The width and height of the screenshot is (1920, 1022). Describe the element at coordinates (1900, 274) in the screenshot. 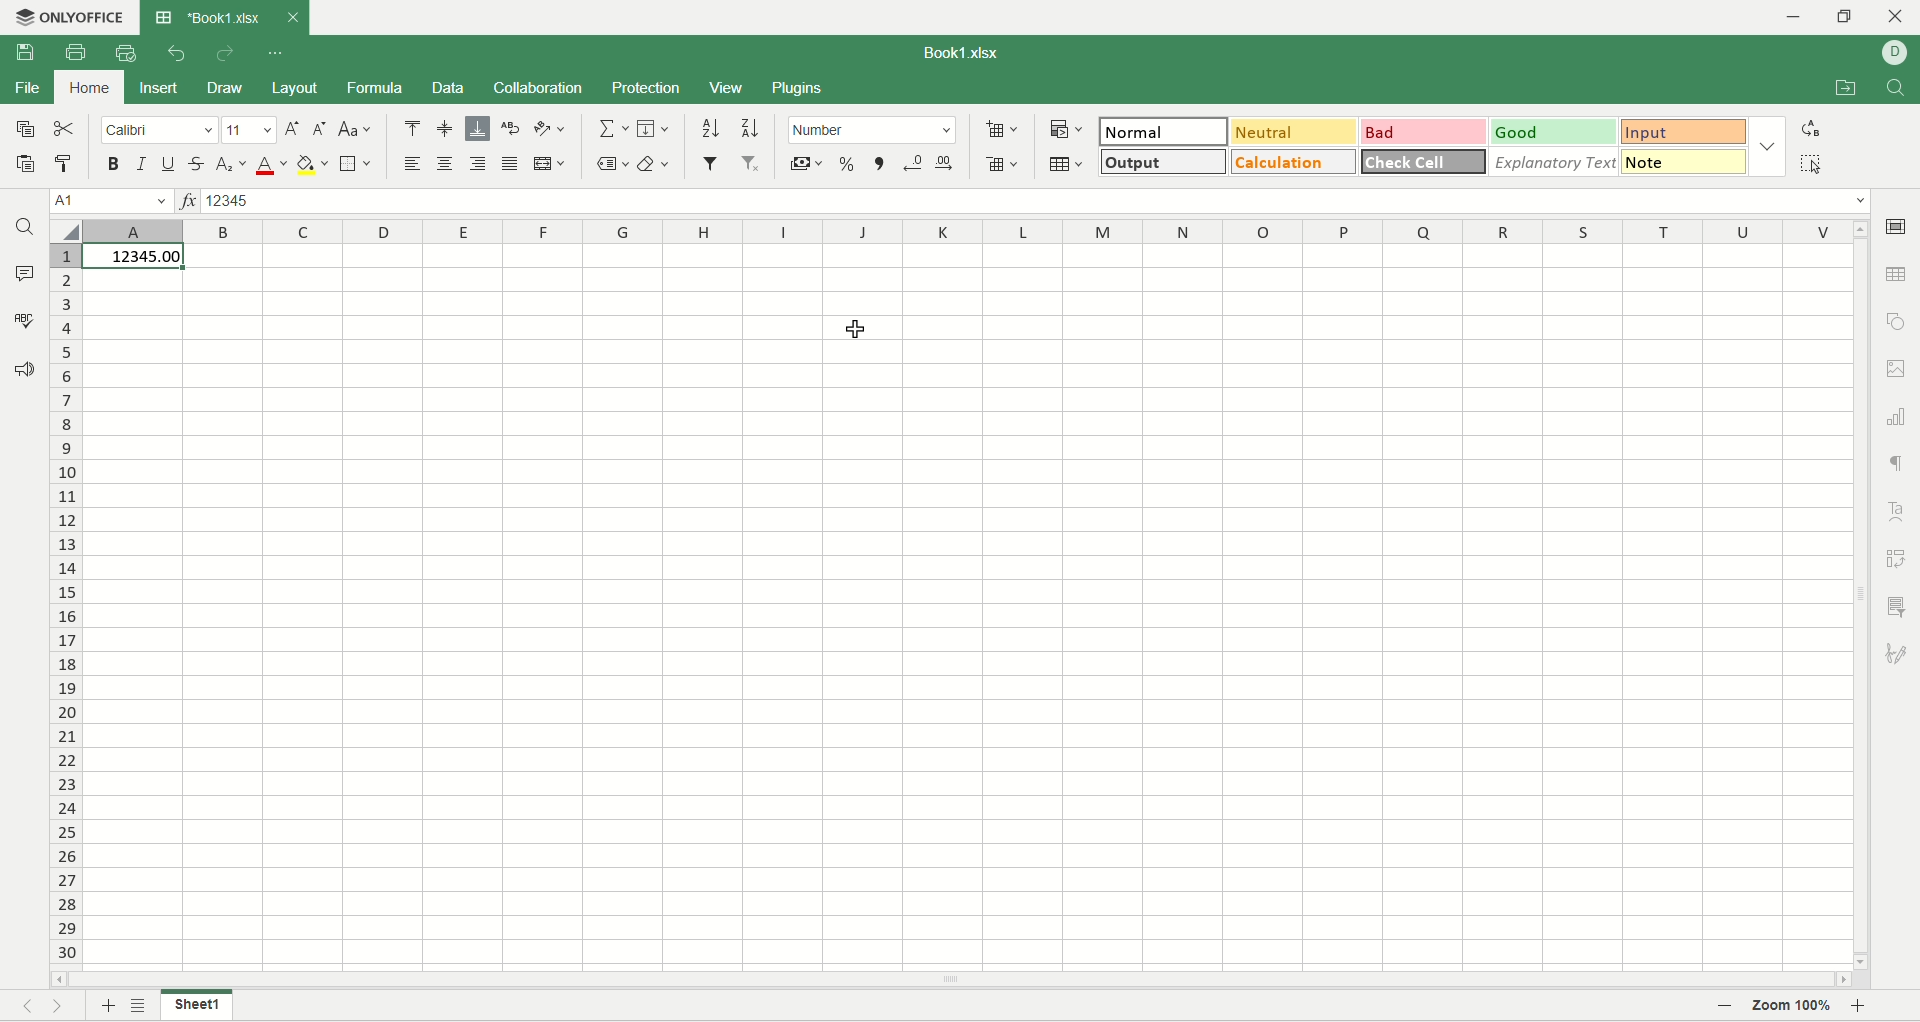

I see `table settings` at that location.